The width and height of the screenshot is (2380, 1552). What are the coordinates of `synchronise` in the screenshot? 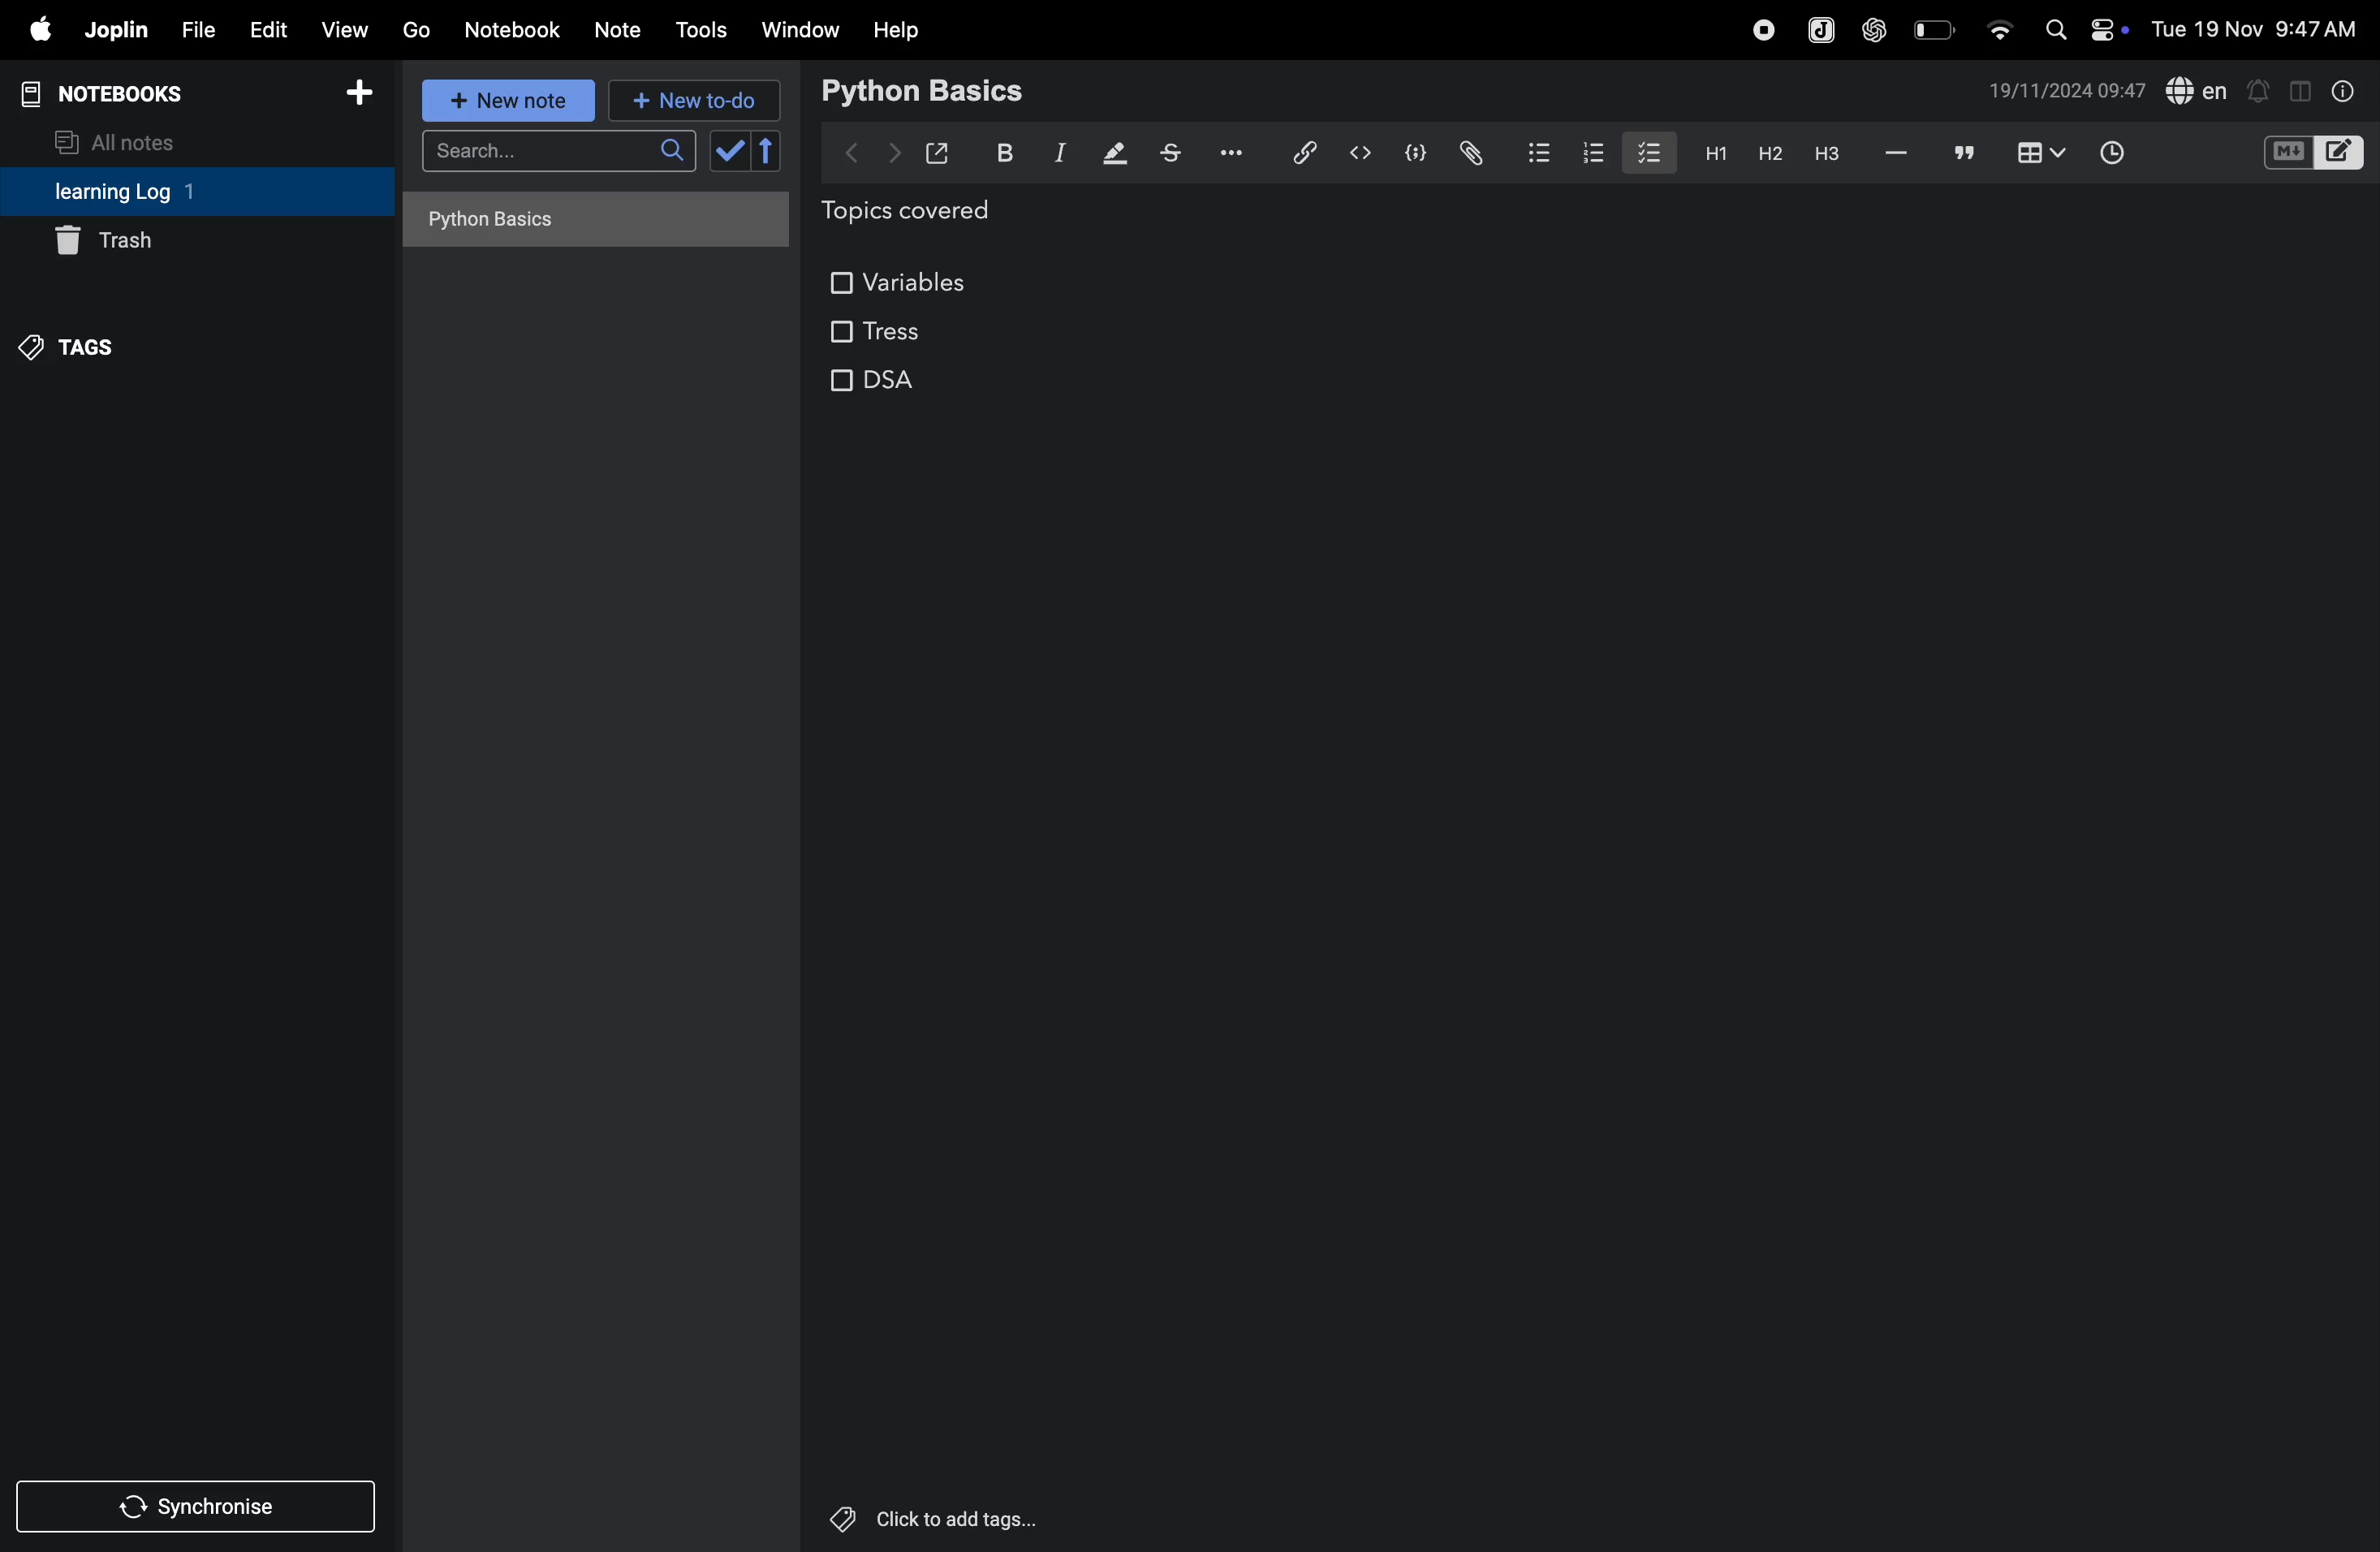 It's located at (200, 1508).